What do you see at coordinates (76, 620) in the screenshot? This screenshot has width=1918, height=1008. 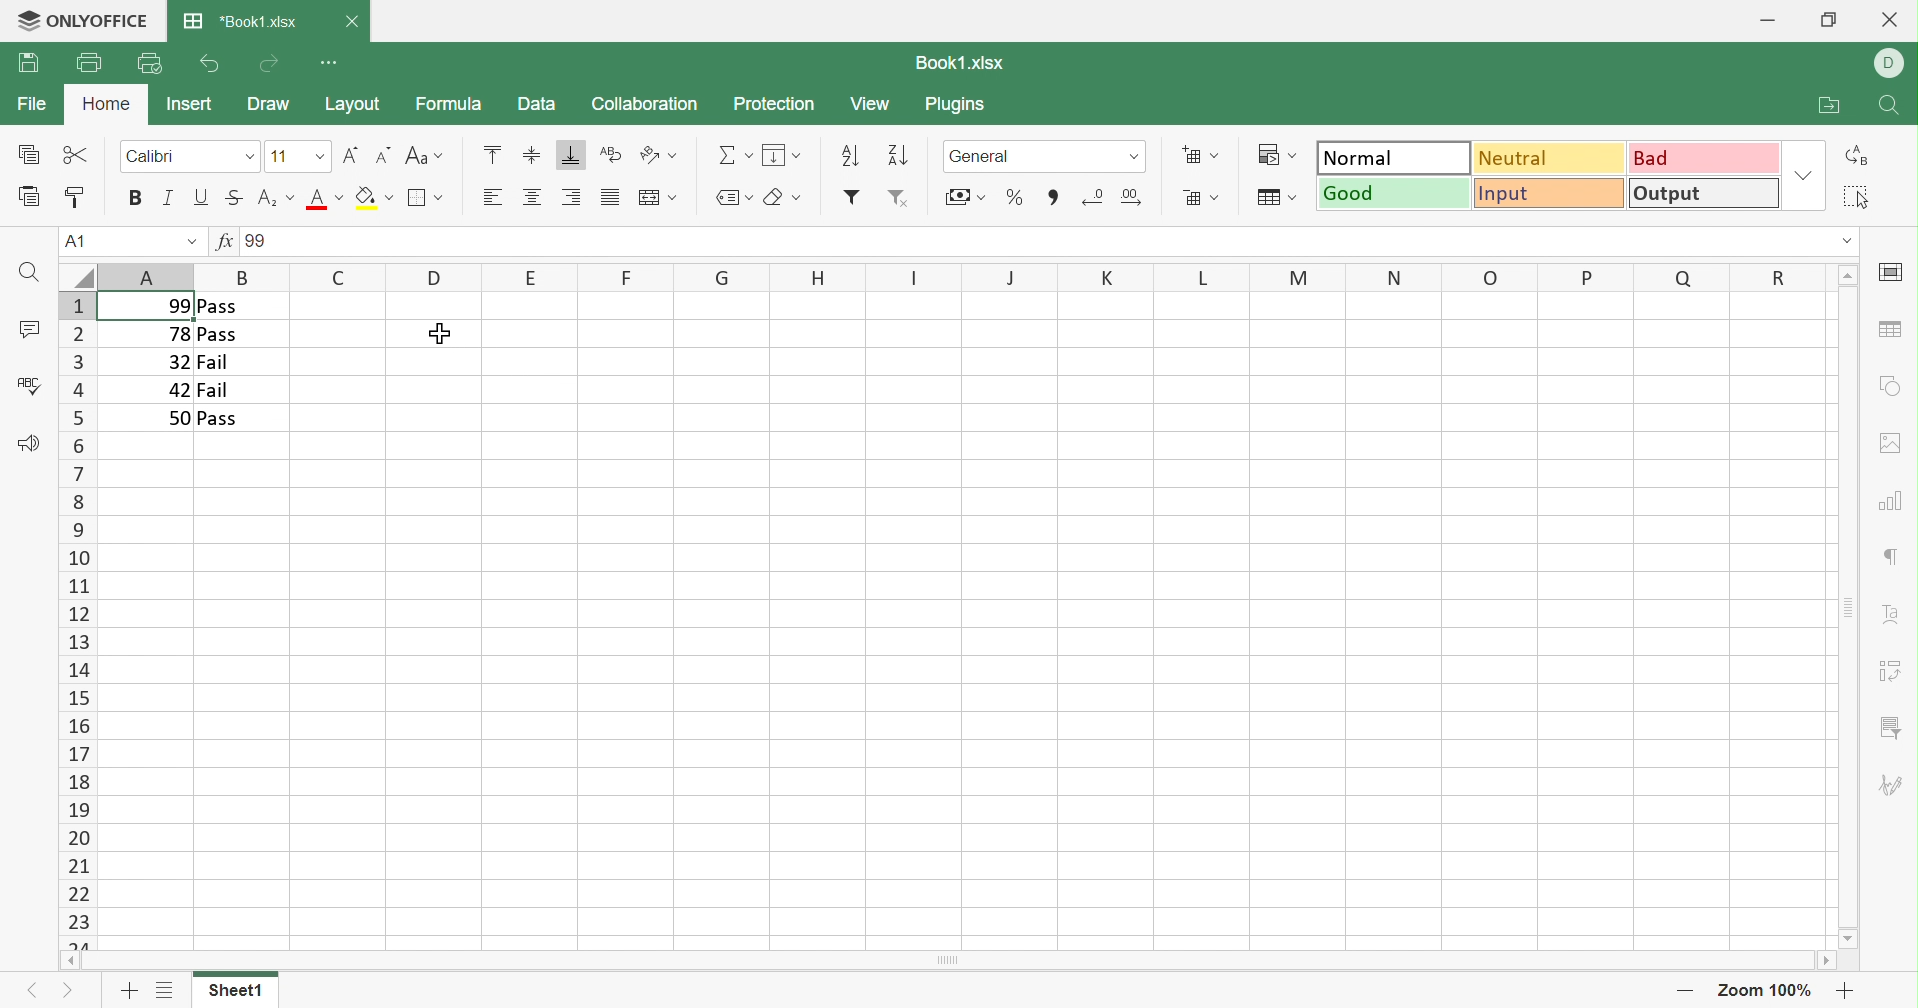 I see `Row names` at bounding box center [76, 620].